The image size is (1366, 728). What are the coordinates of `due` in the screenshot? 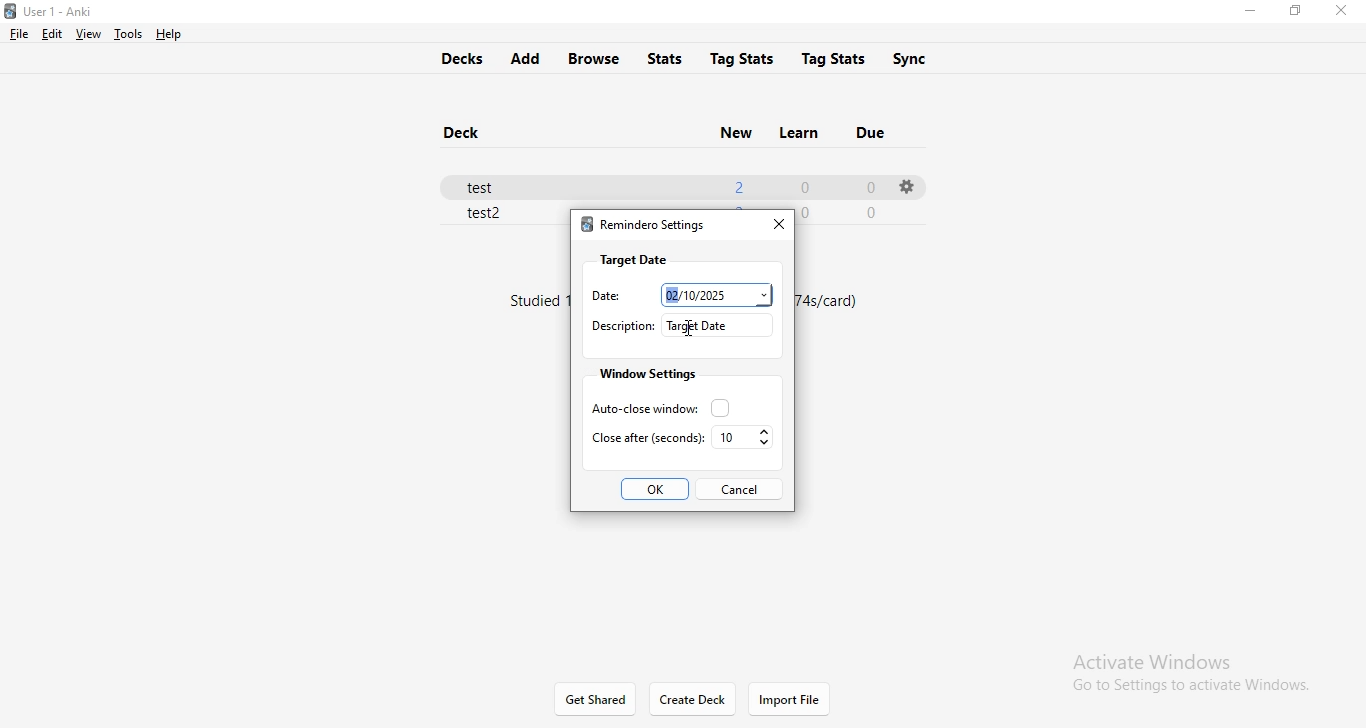 It's located at (874, 130).